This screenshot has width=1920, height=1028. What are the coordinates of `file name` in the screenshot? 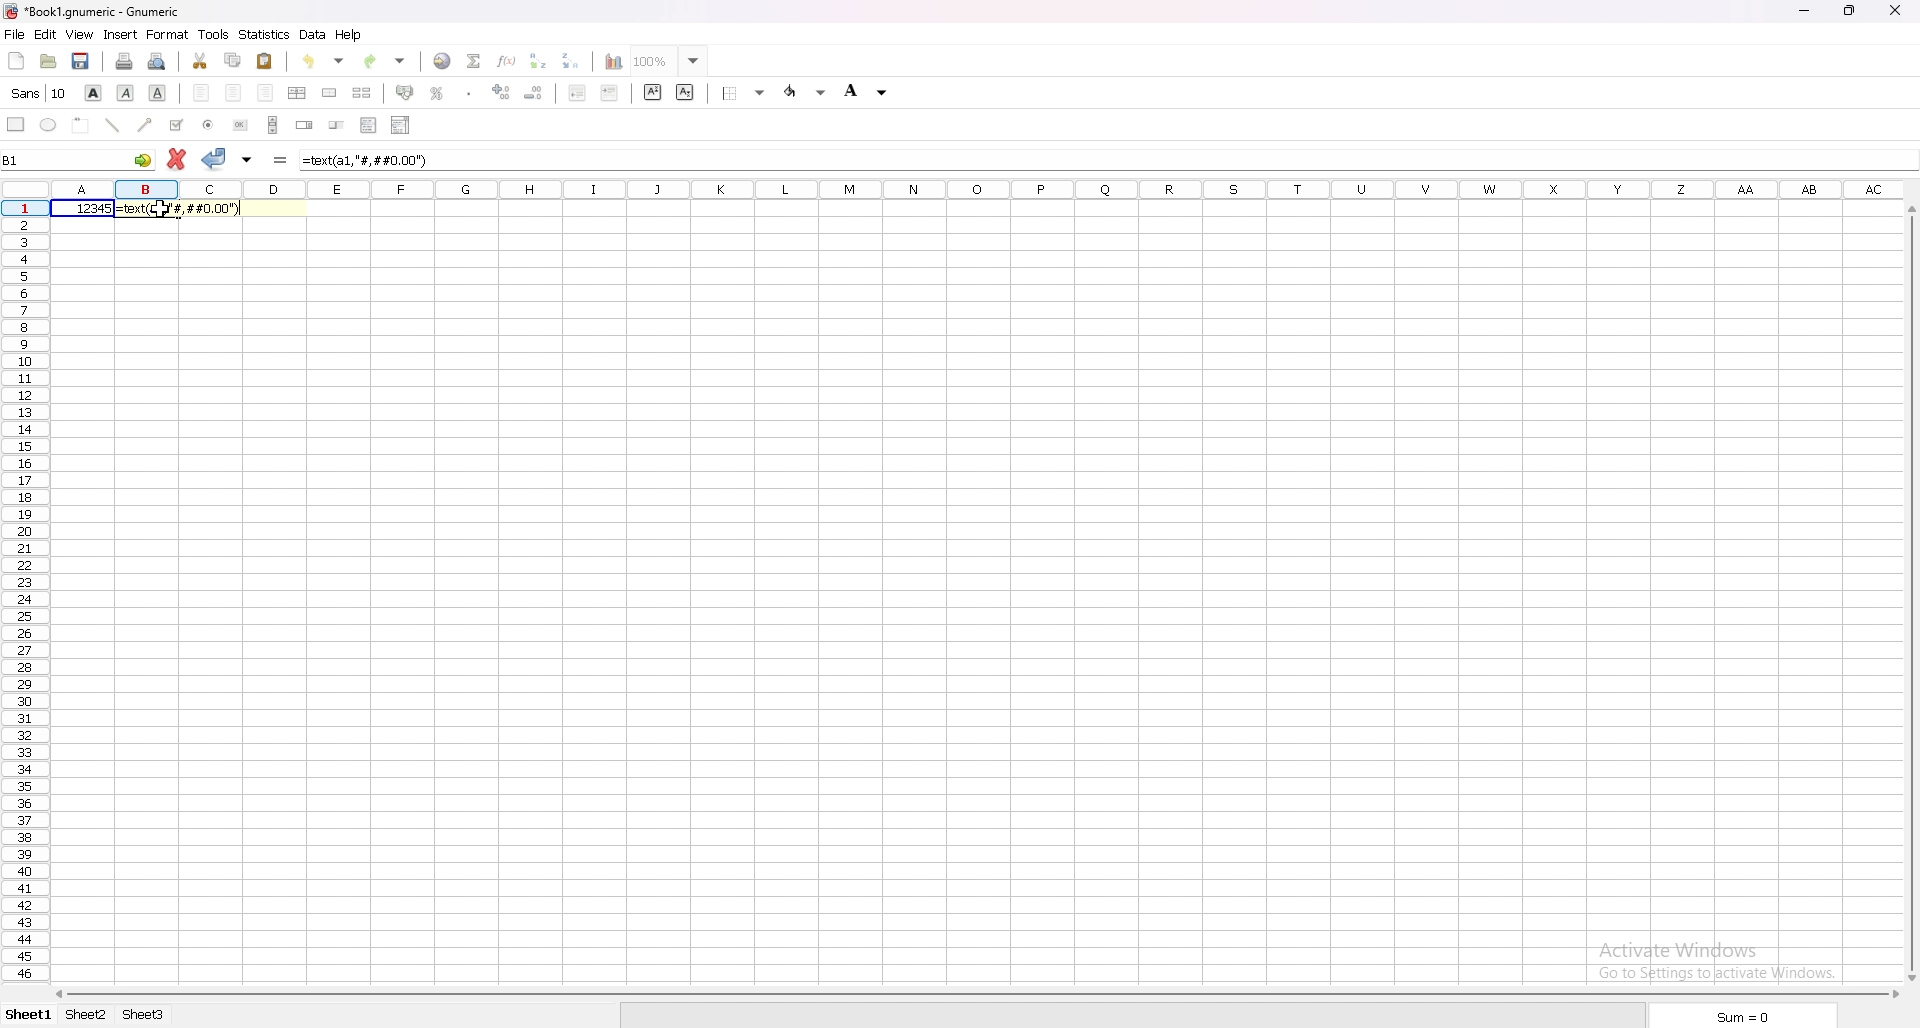 It's located at (92, 13).